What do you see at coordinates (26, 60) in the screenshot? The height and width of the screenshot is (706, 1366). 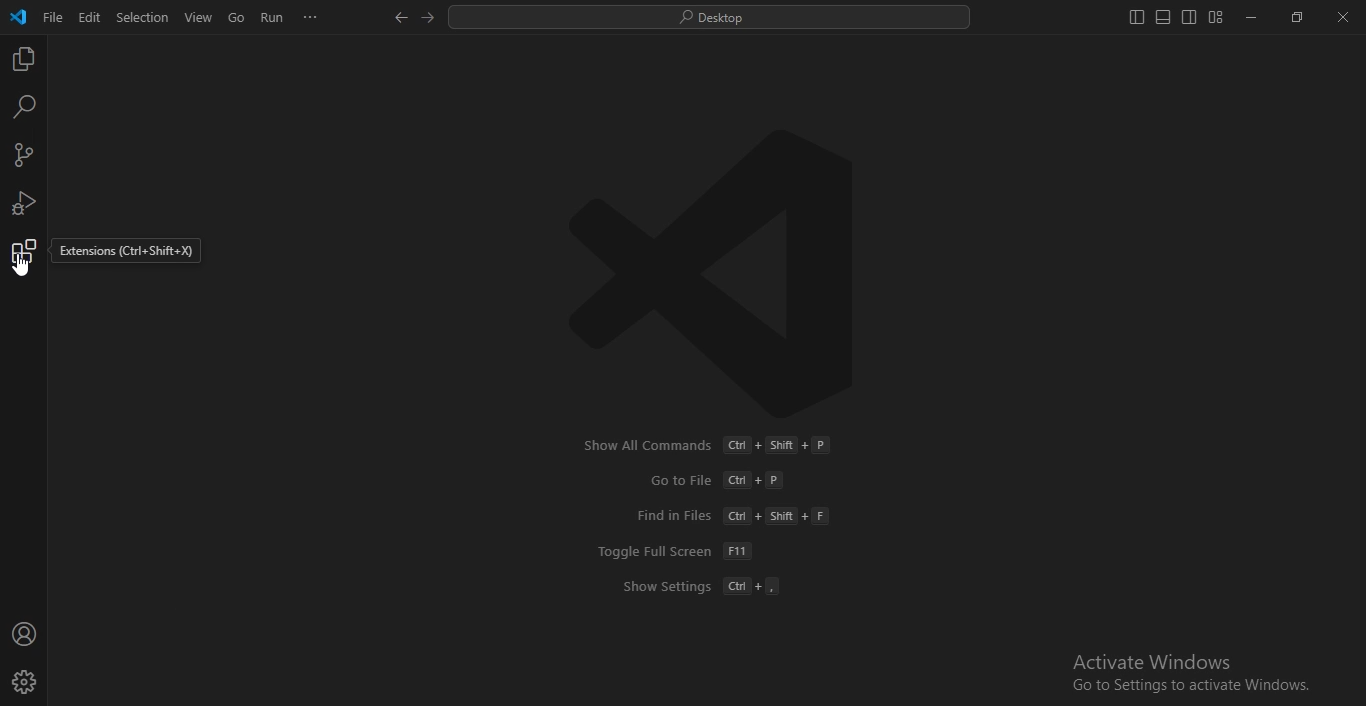 I see `explorer` at bounding box center [26, 60].